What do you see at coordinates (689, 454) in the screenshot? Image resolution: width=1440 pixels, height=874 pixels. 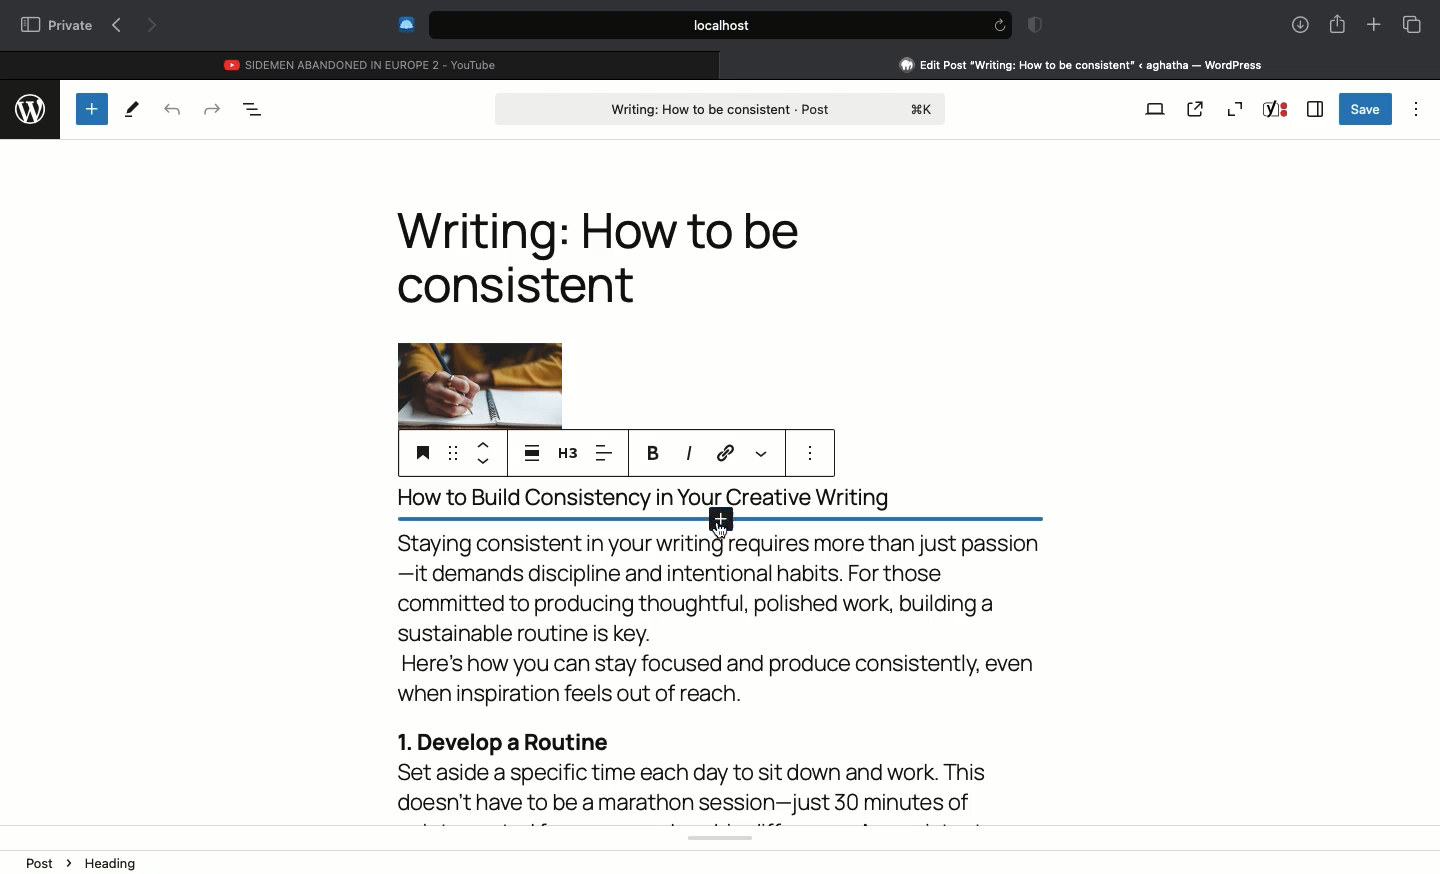 I see `Italics` at bounding box center [689, 454].